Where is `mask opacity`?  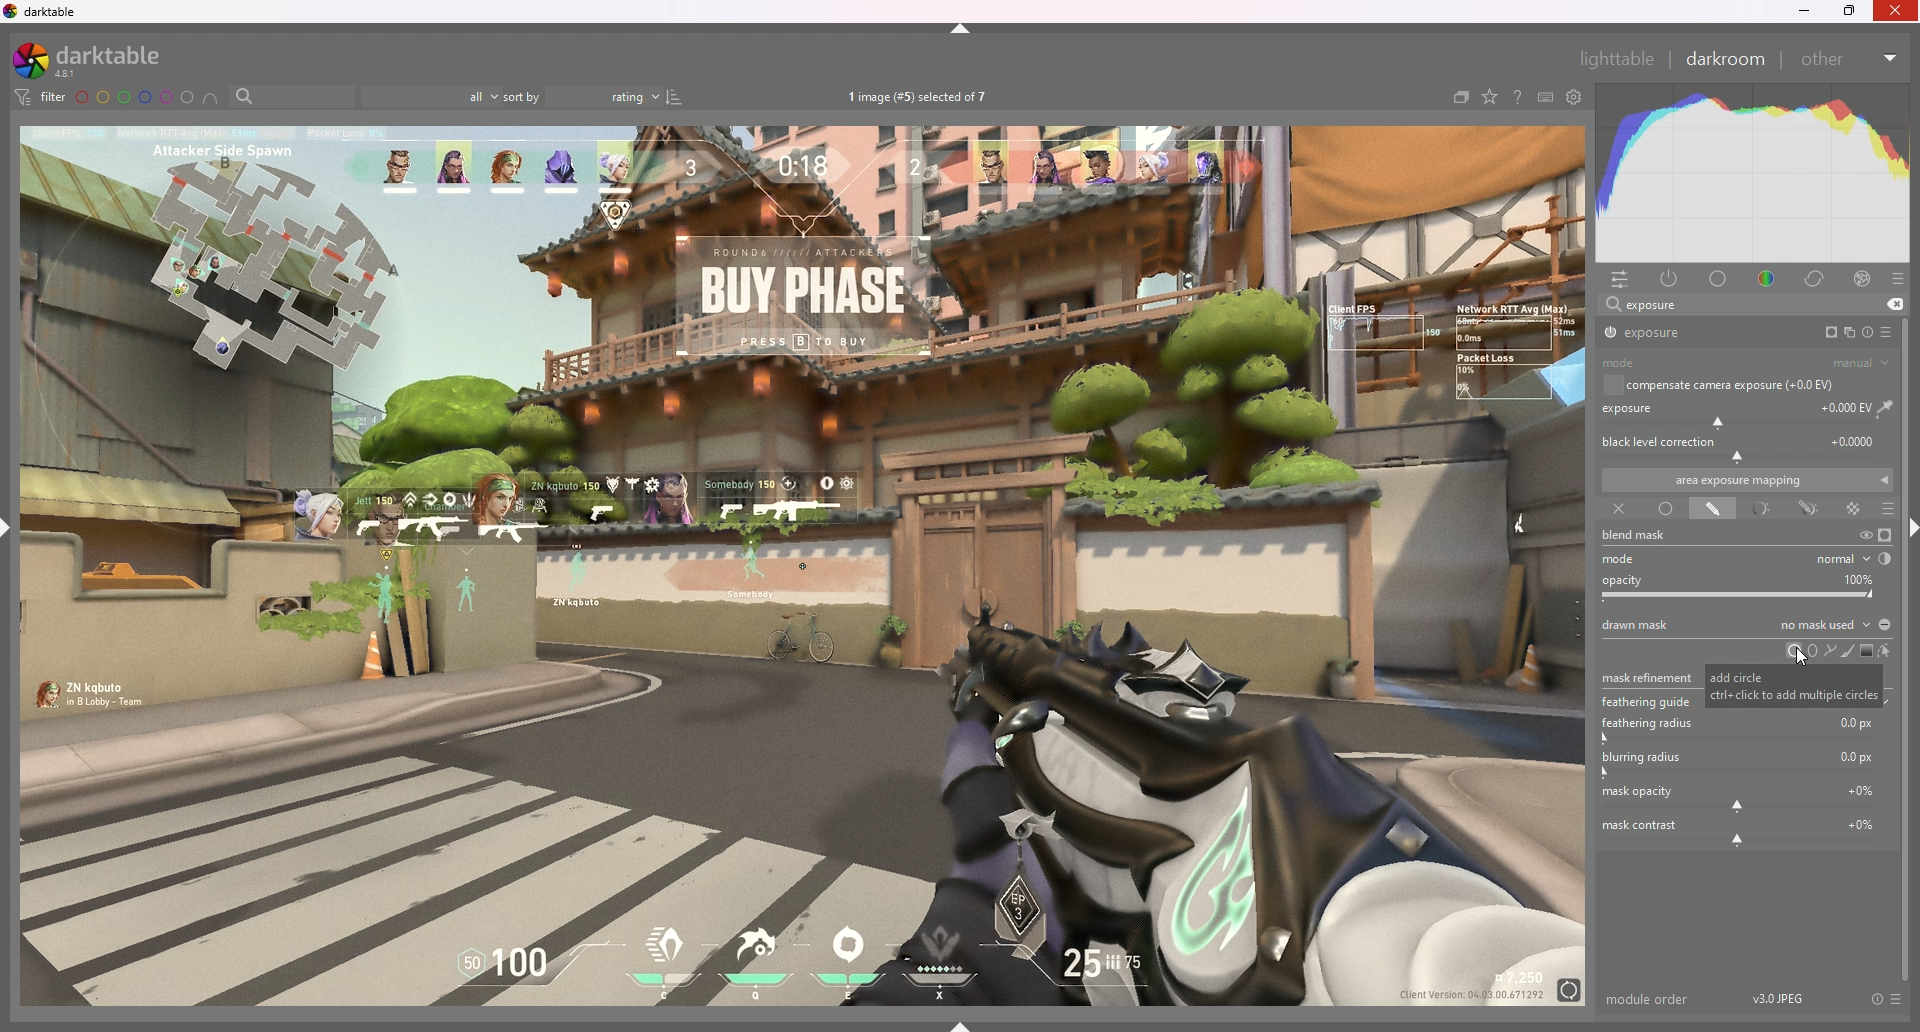 mask opacity is located at coordinates (1744, 797).